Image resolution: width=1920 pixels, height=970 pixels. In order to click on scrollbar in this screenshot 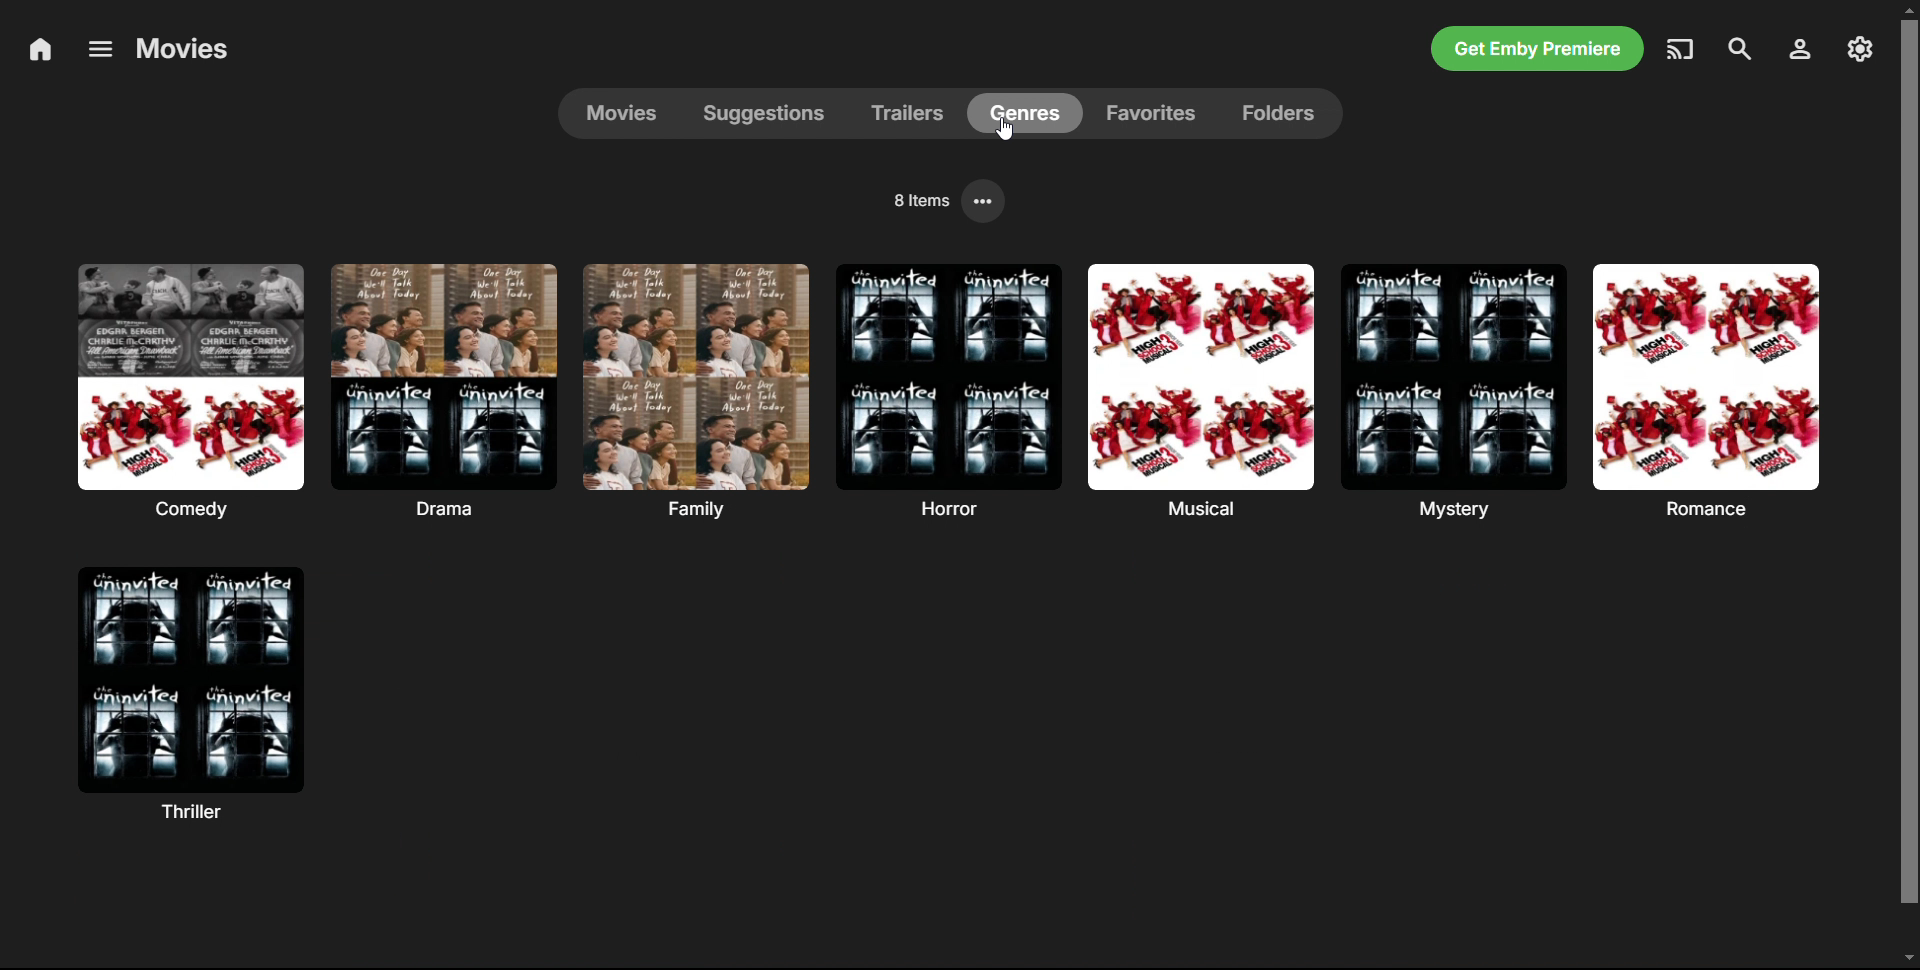, I will do `click(1910, 486)`.